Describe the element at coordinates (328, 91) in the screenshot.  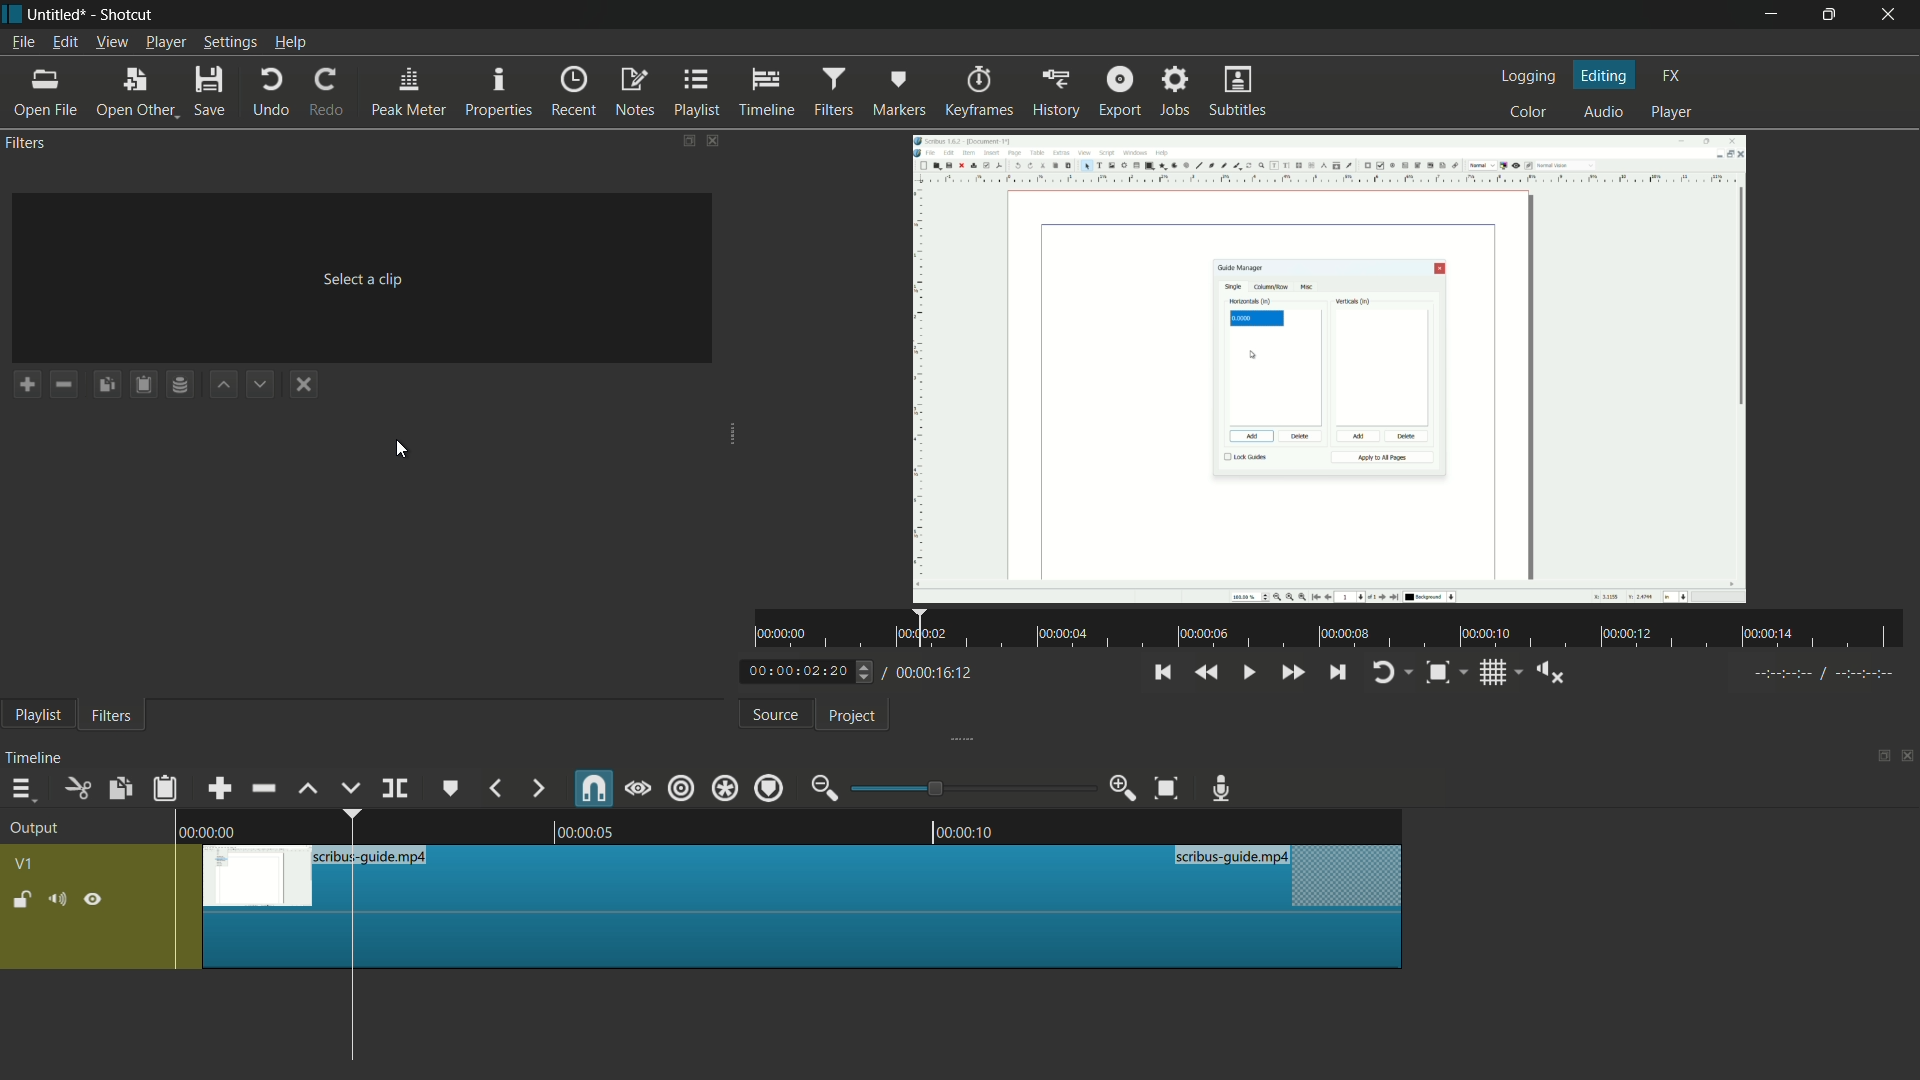
I see `redo` at that location.